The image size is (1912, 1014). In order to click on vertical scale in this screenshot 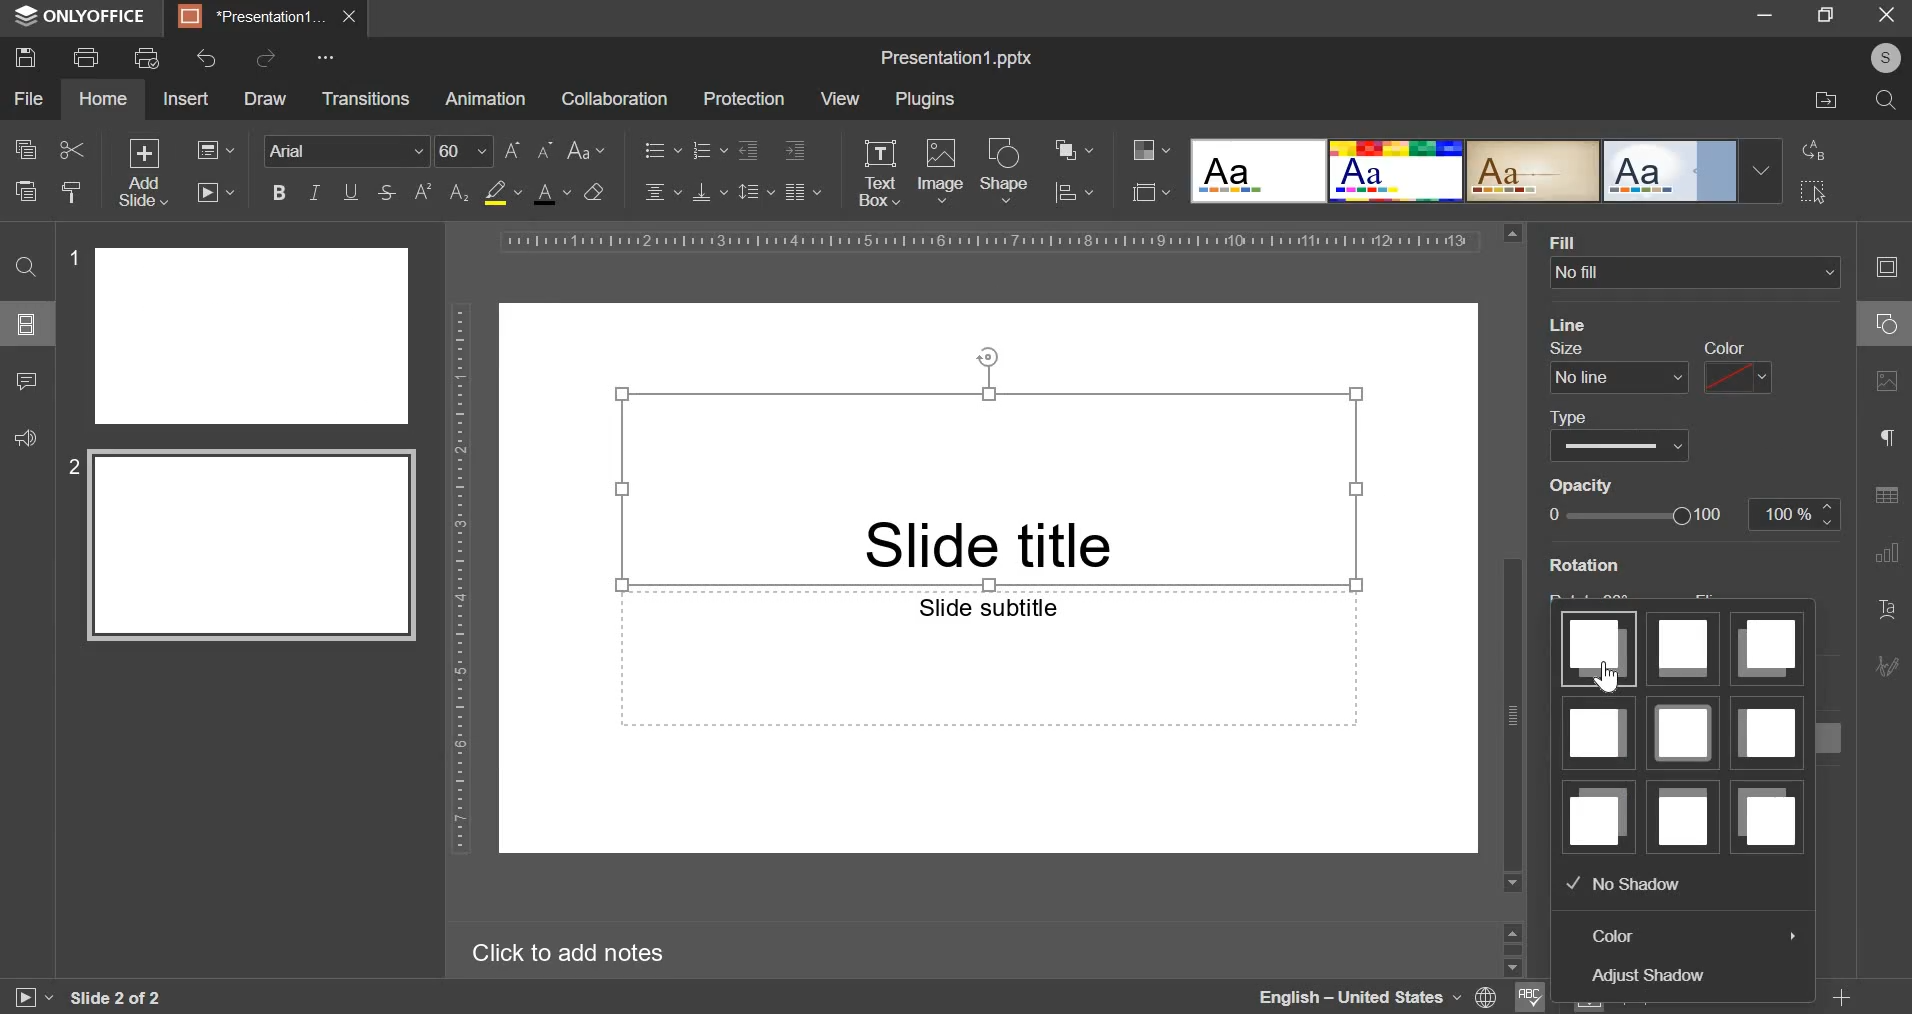, I will do `click(460, 576)`.